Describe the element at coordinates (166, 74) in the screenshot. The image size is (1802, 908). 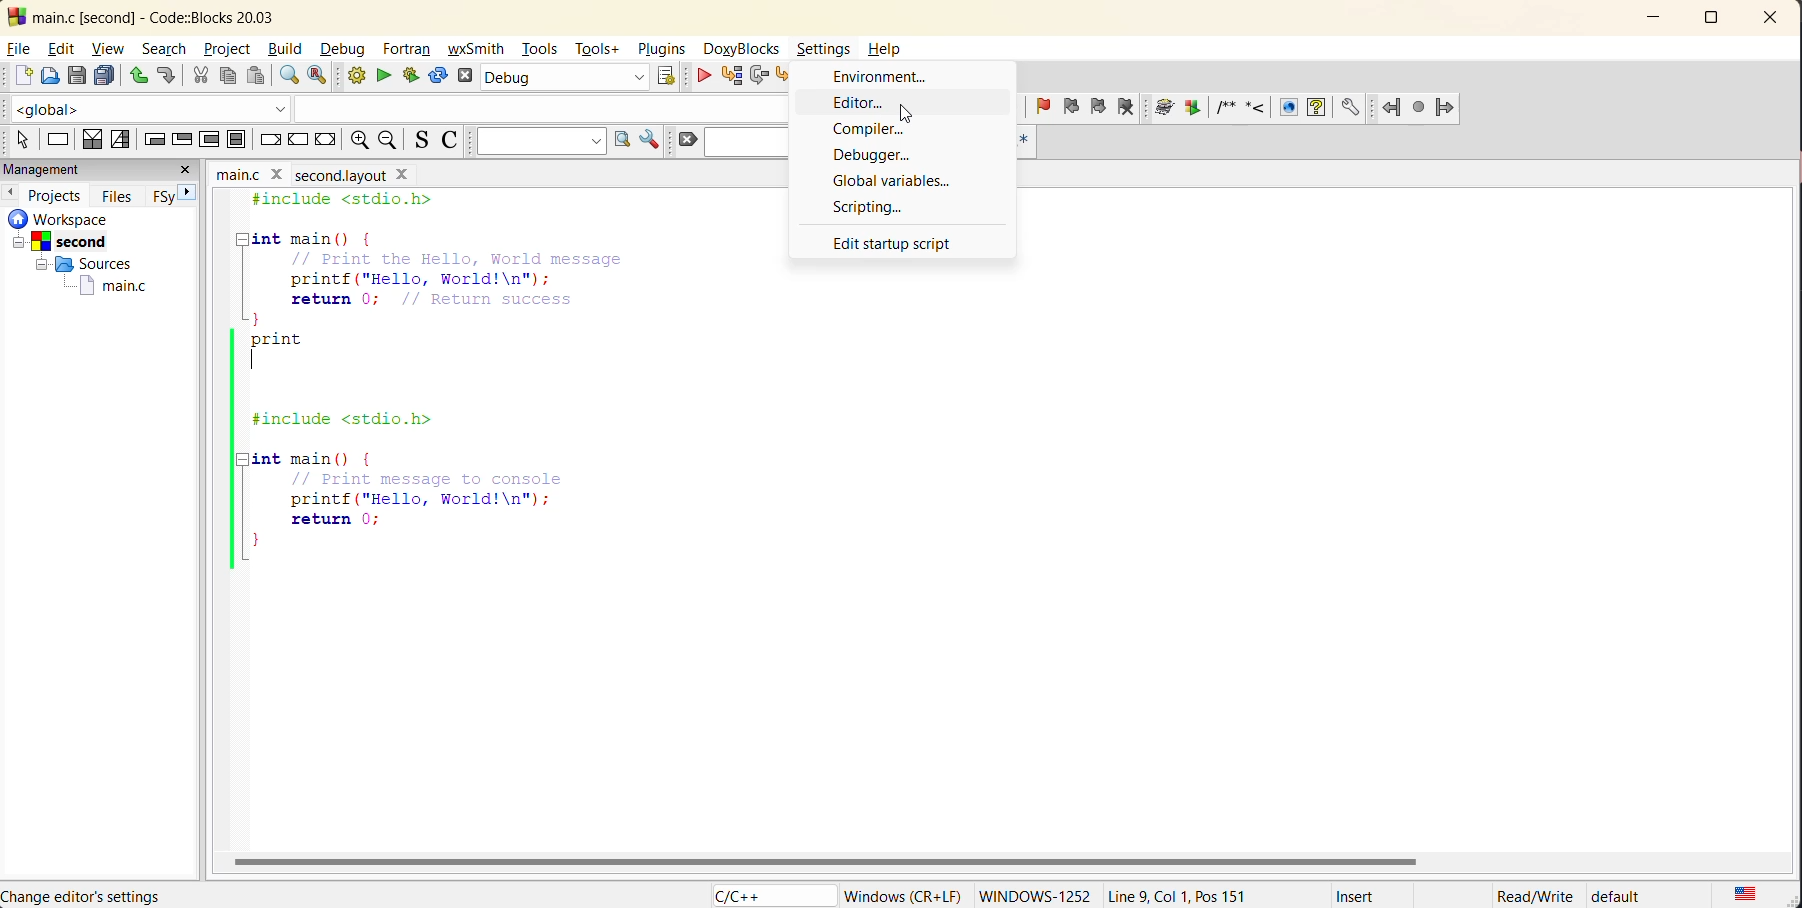
I see `redo` at that location.